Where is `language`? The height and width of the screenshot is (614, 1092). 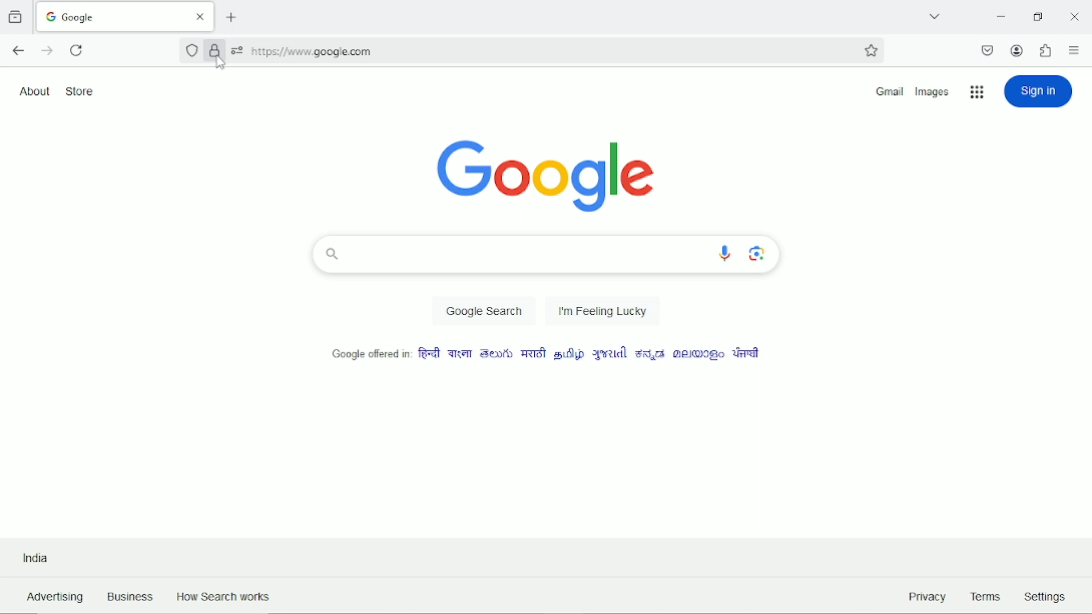 language is located at coordinates (696, 356).